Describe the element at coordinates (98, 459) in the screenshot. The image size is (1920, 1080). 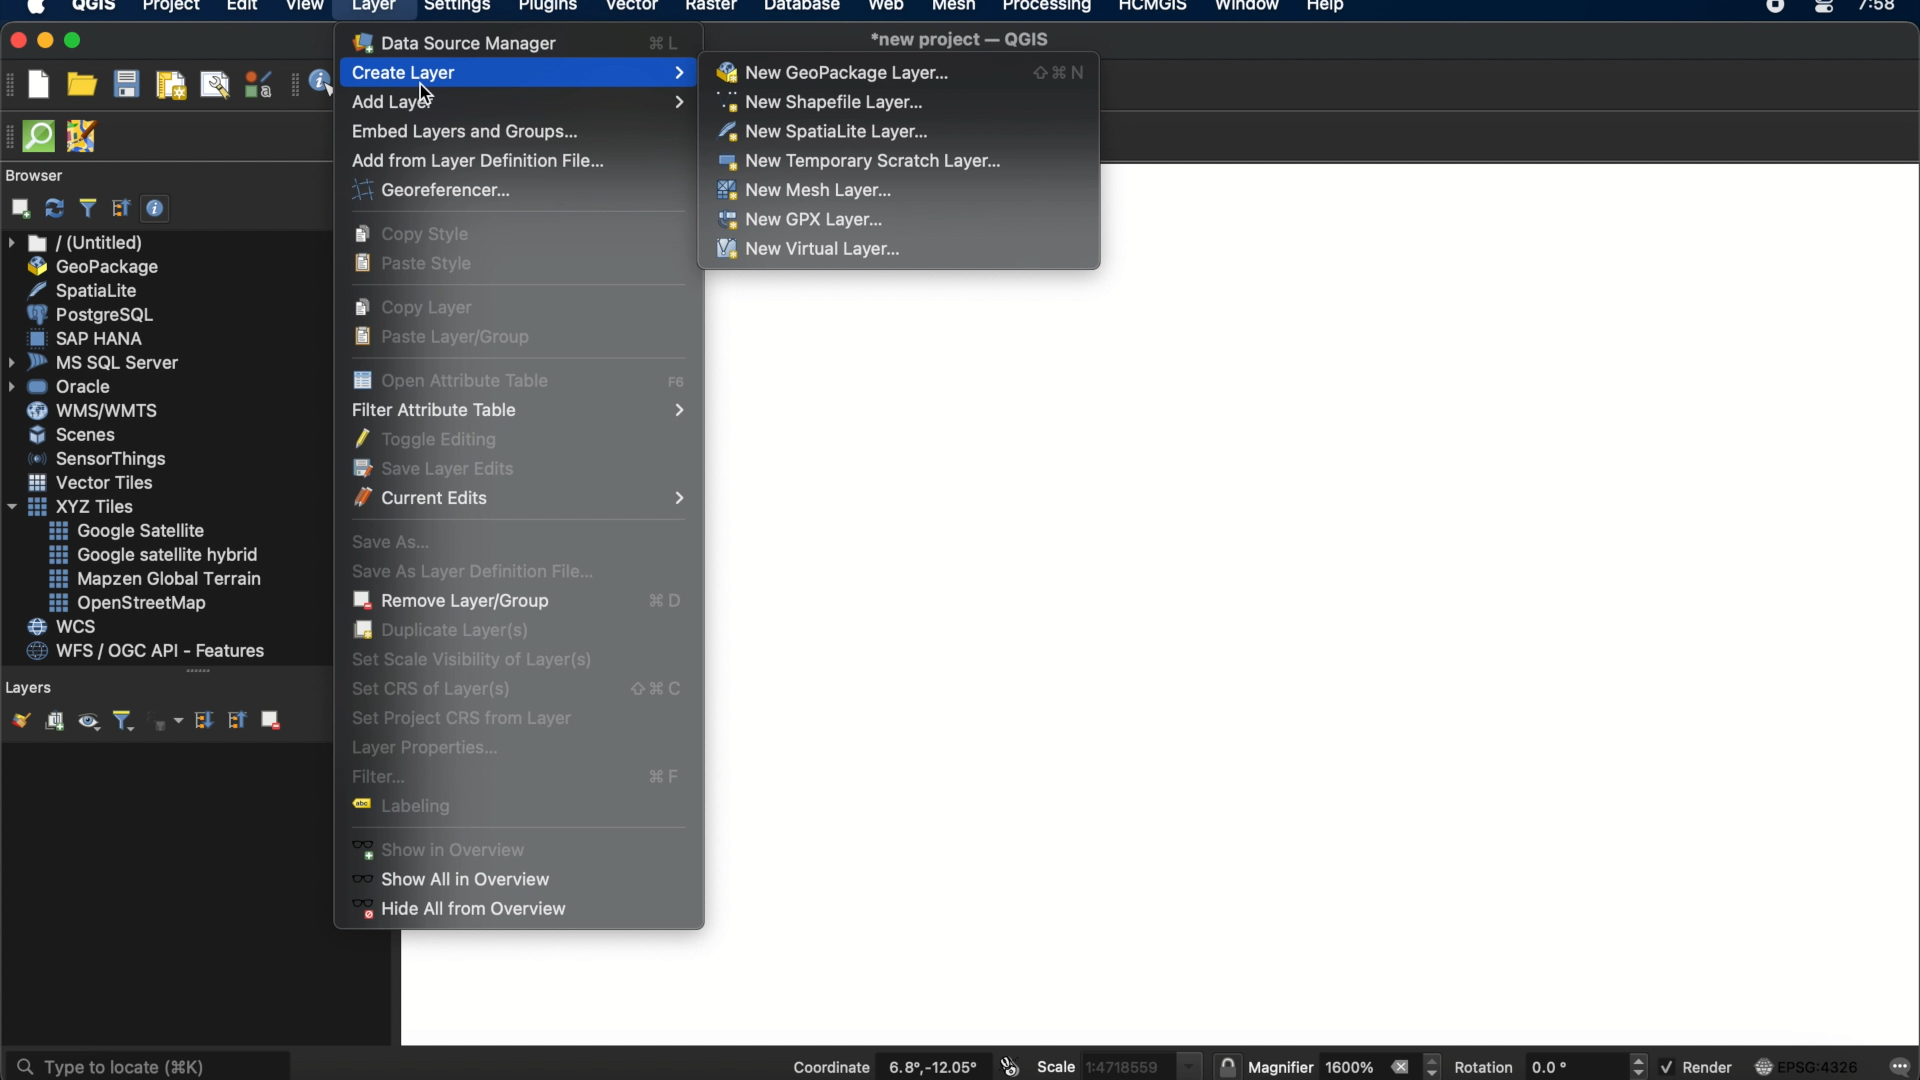
I see `sensorthings` at that location.